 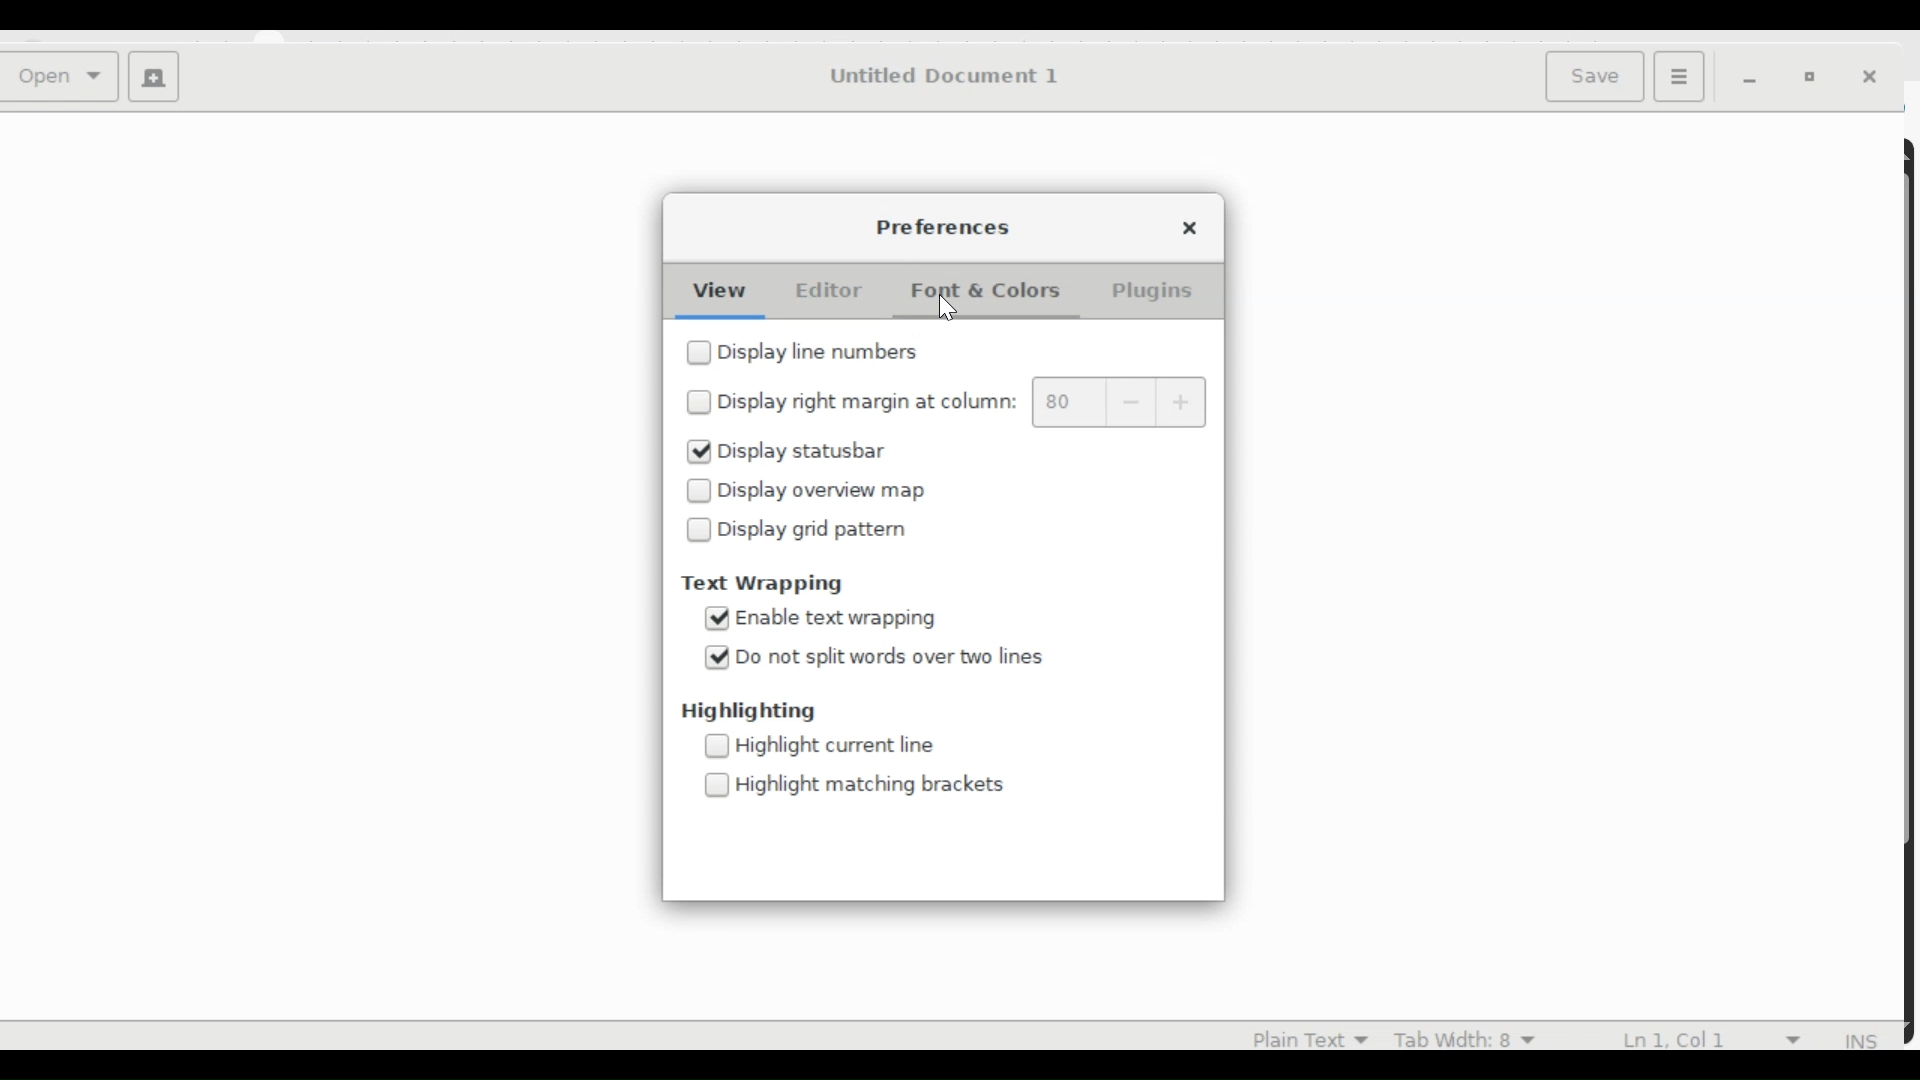 What do you see at coordinates (844, 748) in the screenshot?
I see `Highlight current line` at bounding box center [844, 748].